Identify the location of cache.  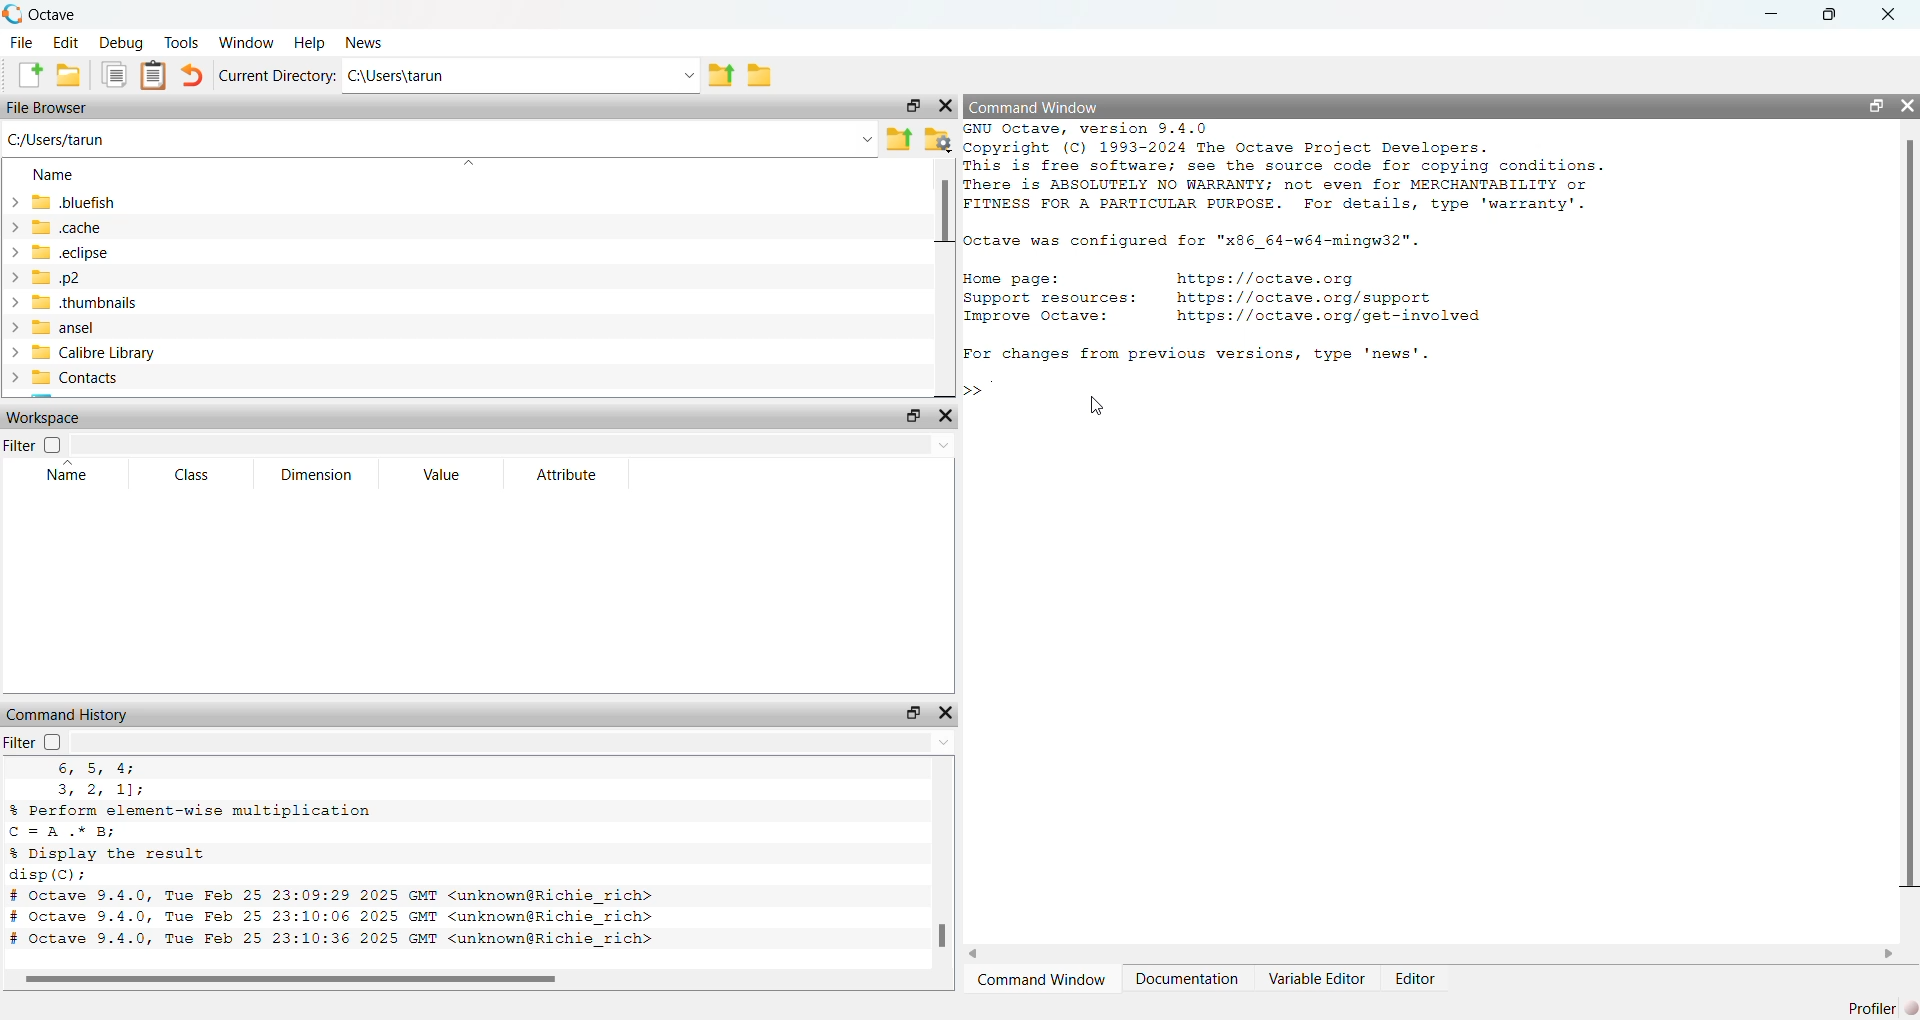
(56, 229).